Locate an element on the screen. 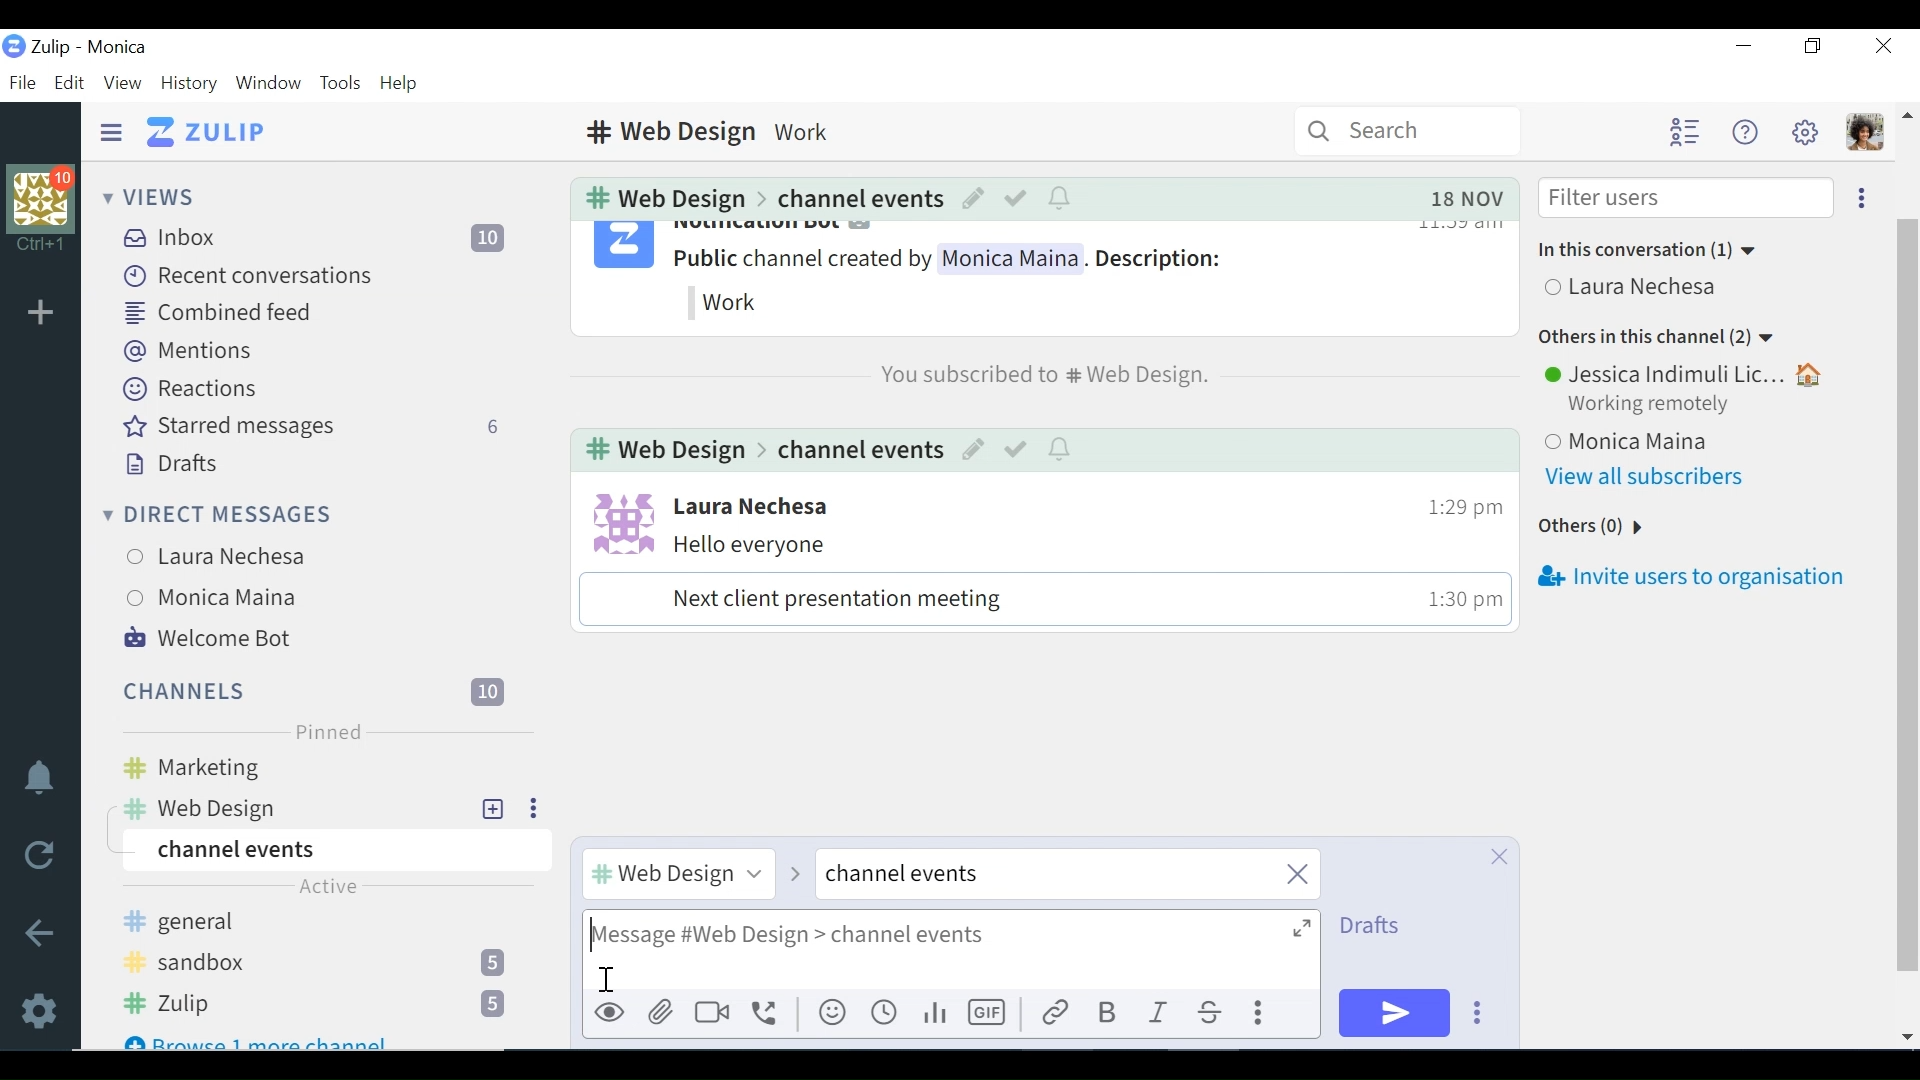  Add video call is located at coordinates (712, 1013).